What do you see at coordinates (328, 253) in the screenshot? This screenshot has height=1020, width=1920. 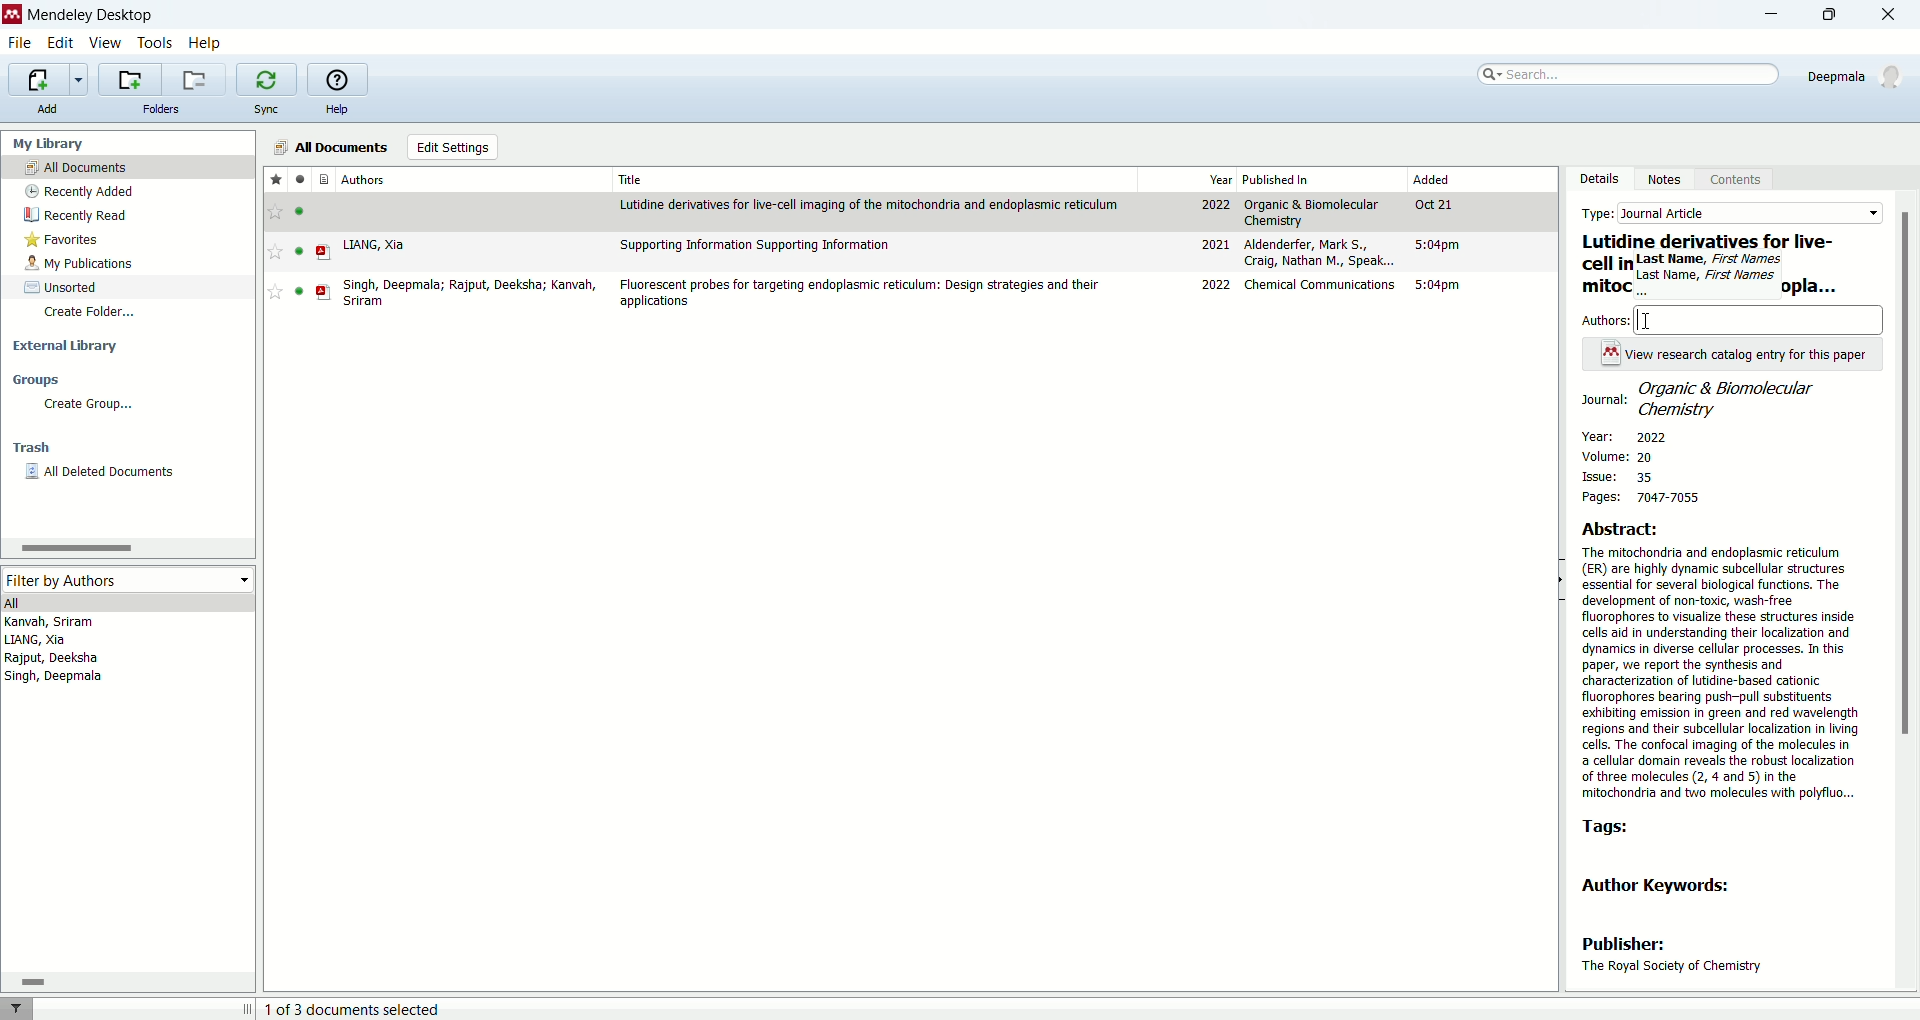 I see `PDF` at bounding box center [328, 253].